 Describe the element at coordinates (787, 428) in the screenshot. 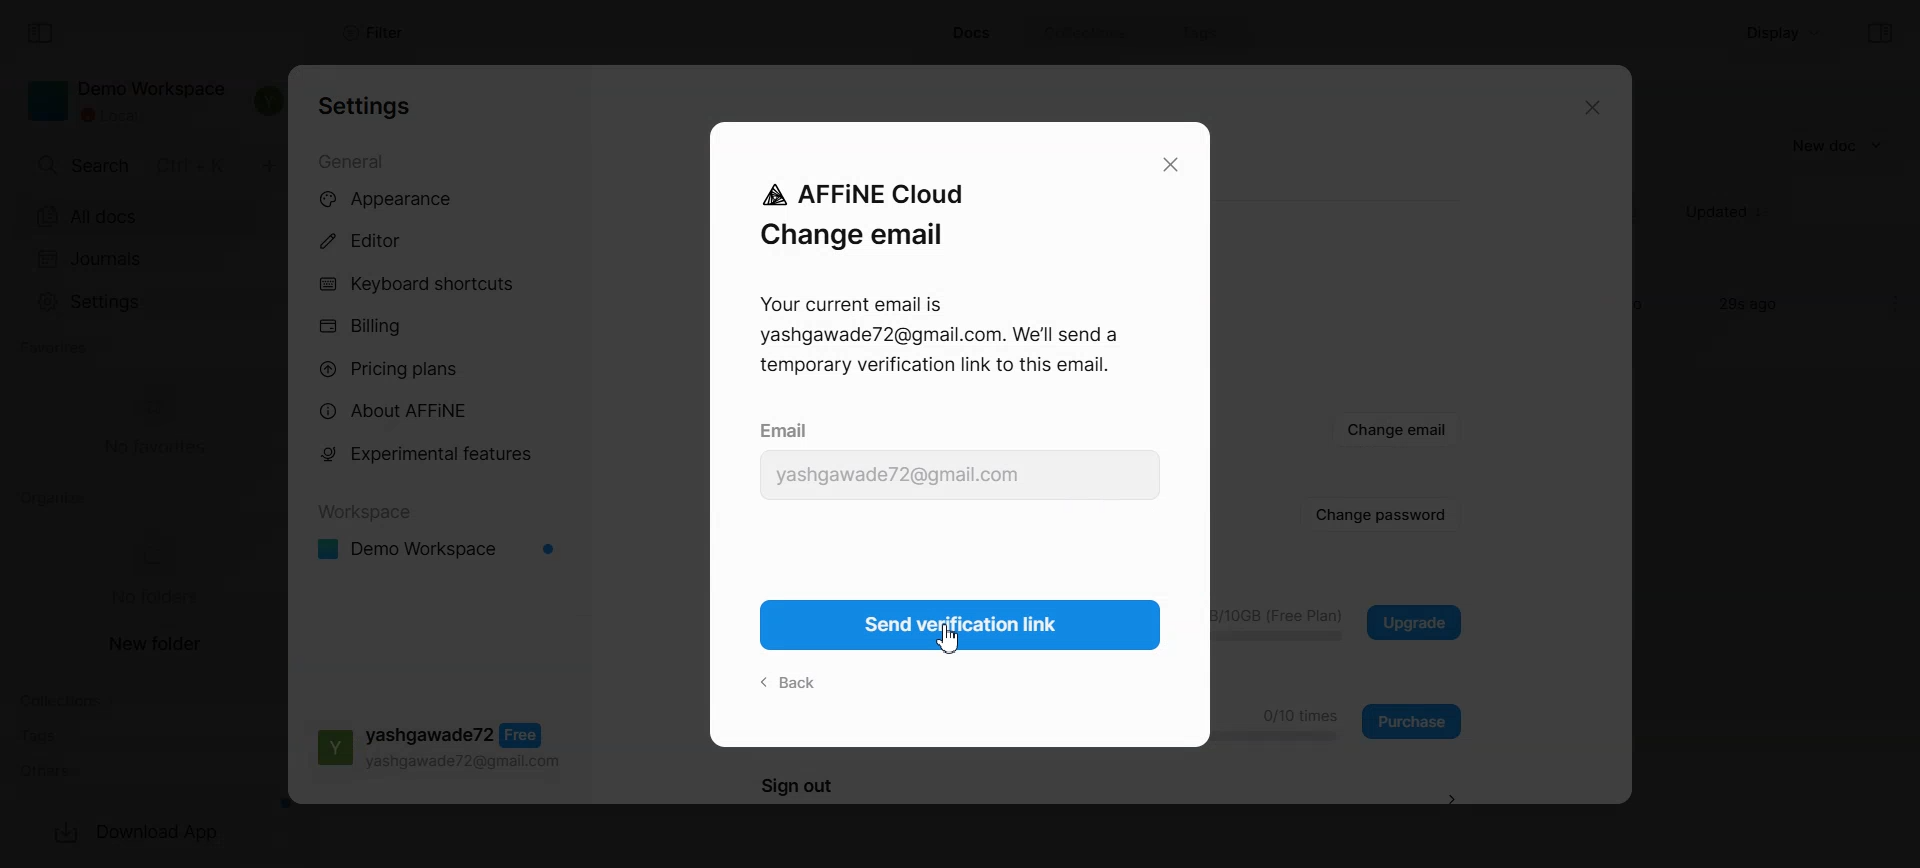

I see `email` at that location.